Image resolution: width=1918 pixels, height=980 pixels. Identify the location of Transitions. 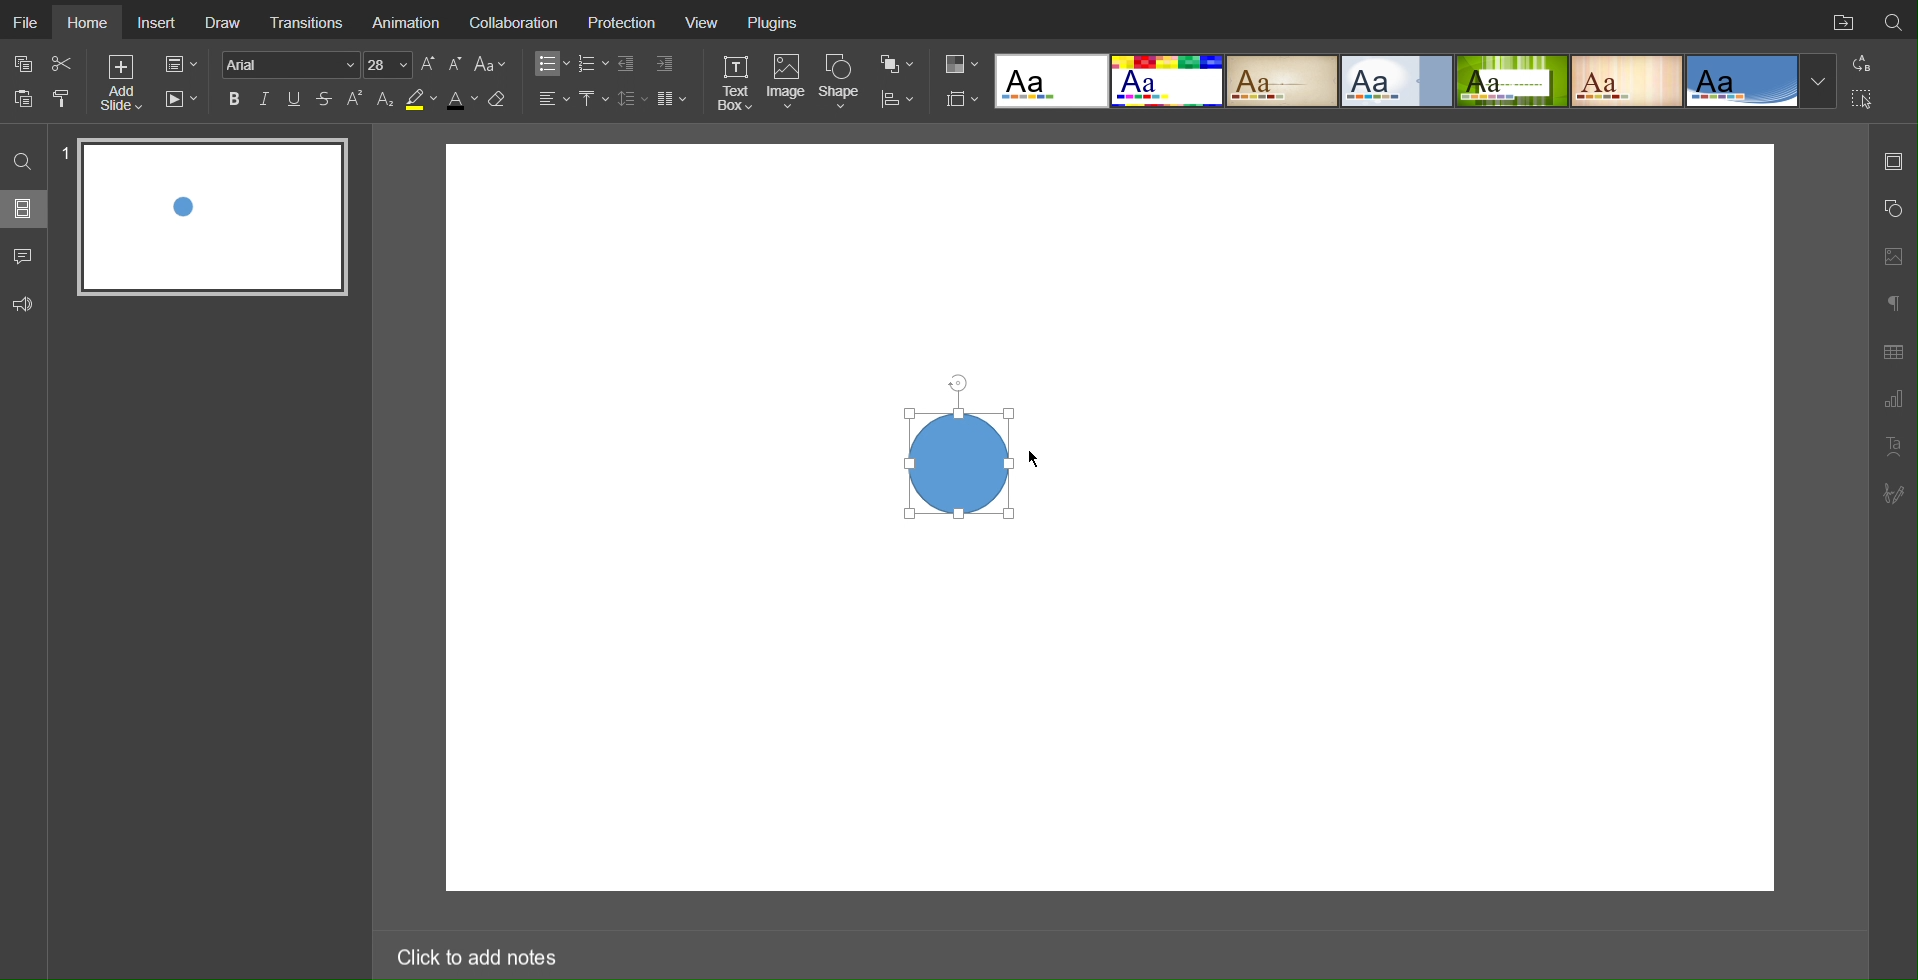
(307, 20).